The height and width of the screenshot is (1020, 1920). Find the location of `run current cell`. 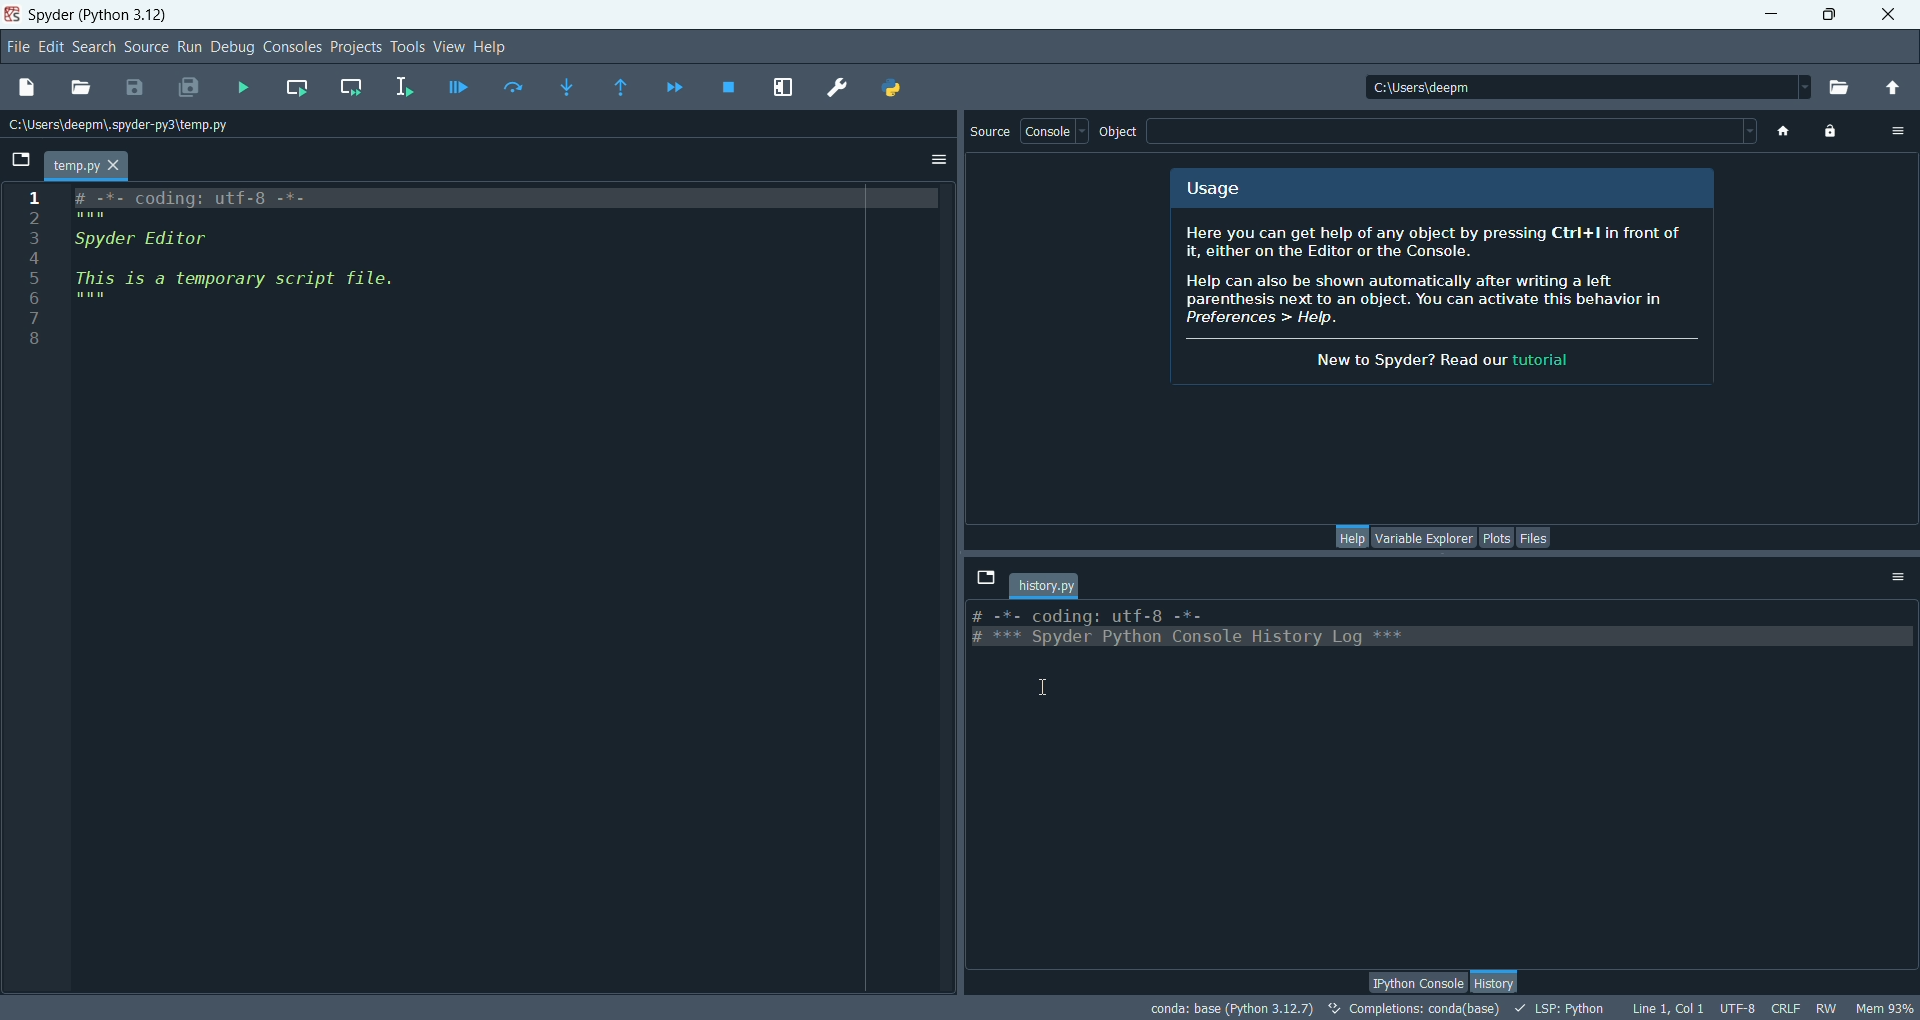

run current cell is located at coordinates (298, 87).